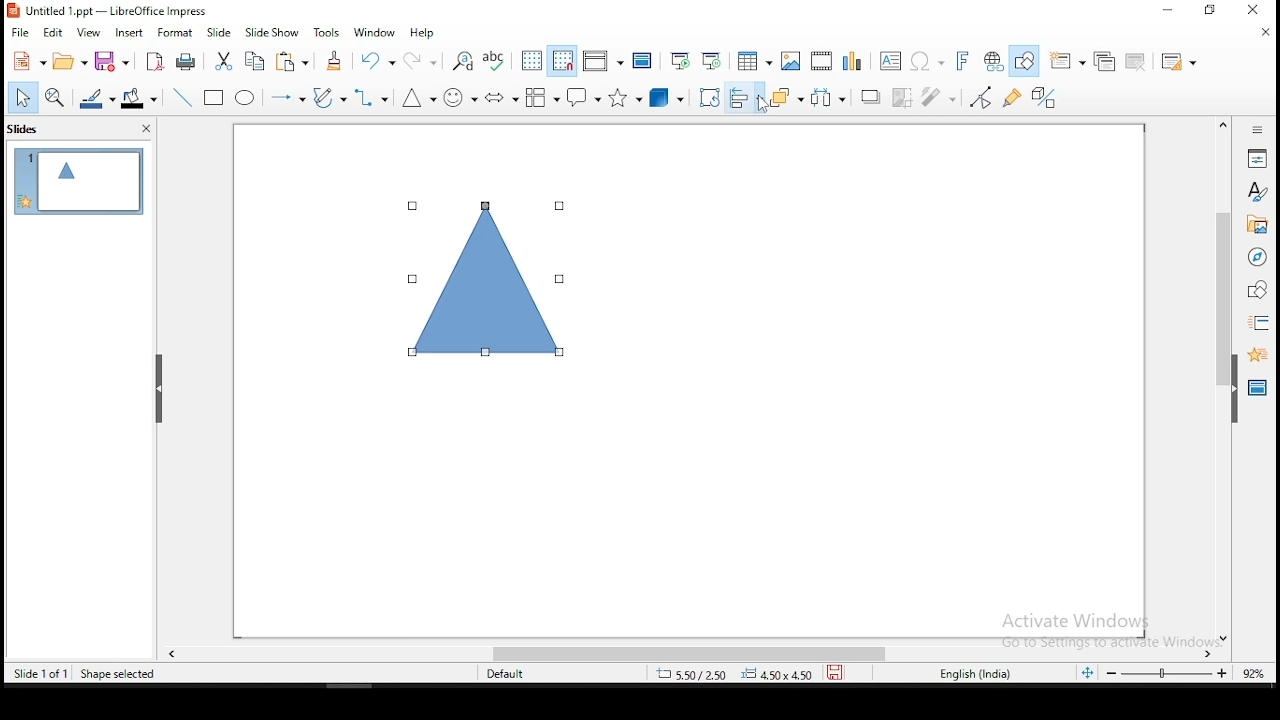 This screenshot has height=720, width=1280. Describe the element at coordinates (329, 99) in the screenshot. I see `curves and polygons` at that location.